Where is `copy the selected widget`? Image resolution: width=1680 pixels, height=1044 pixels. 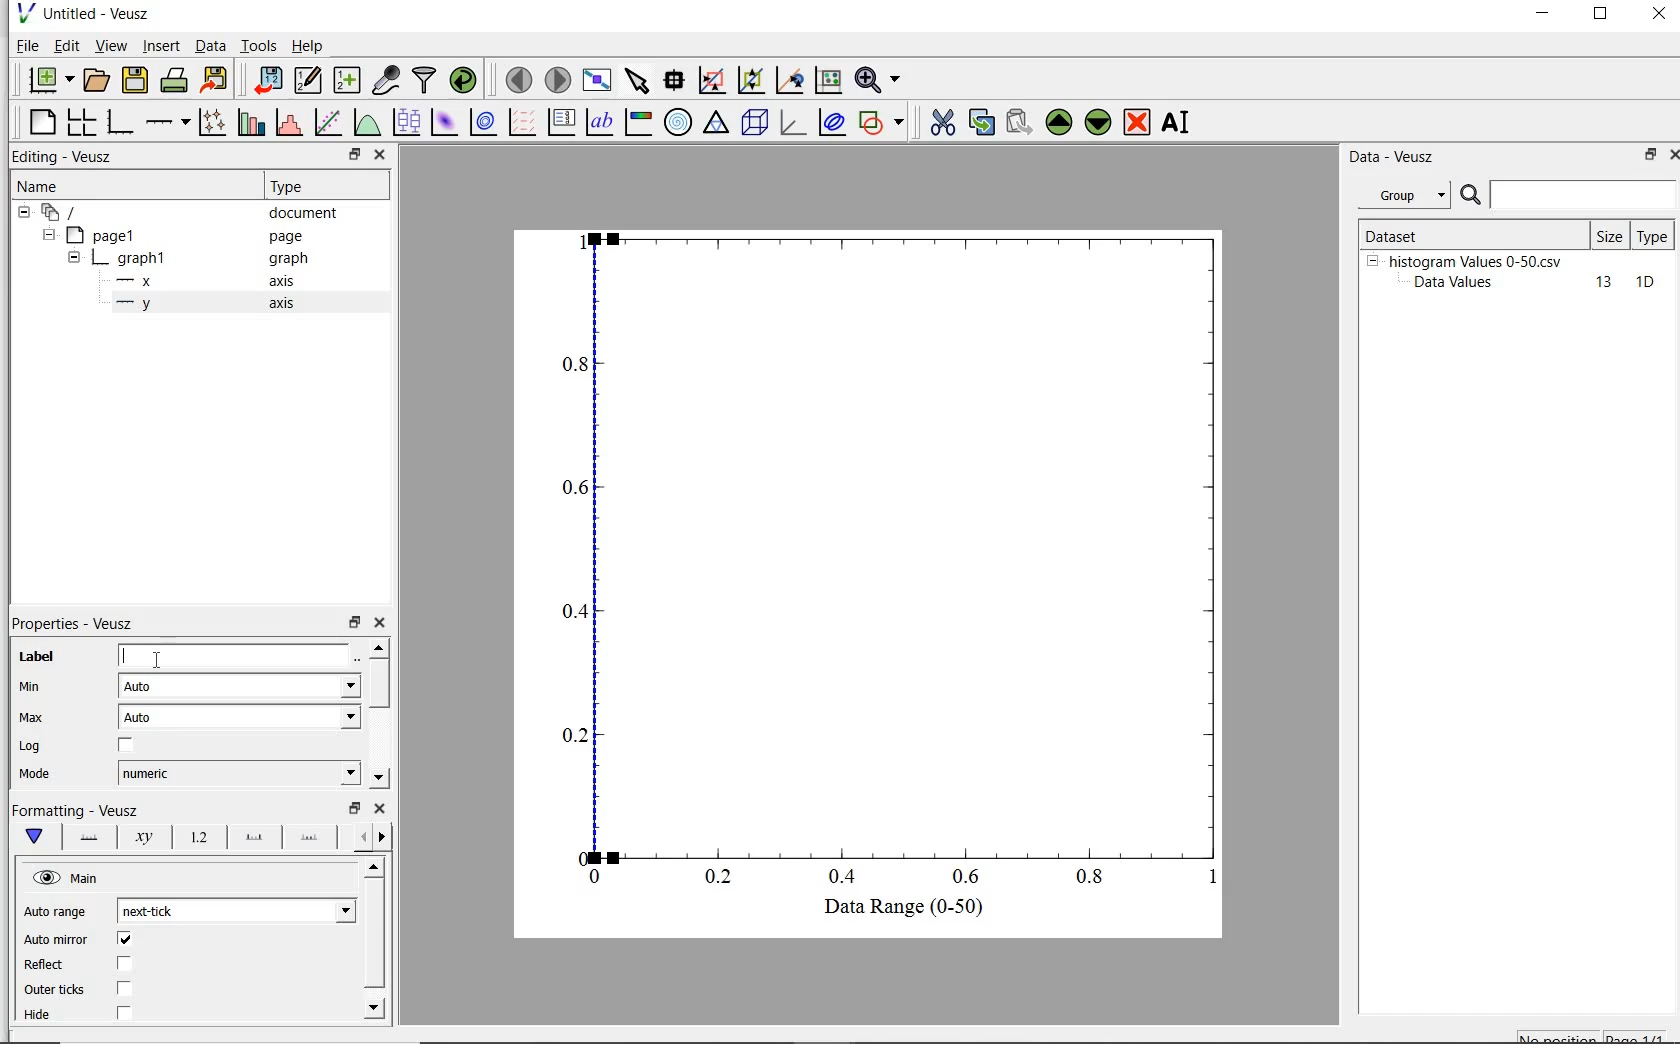 copy the selected widget is located at coordinates (980, 125).